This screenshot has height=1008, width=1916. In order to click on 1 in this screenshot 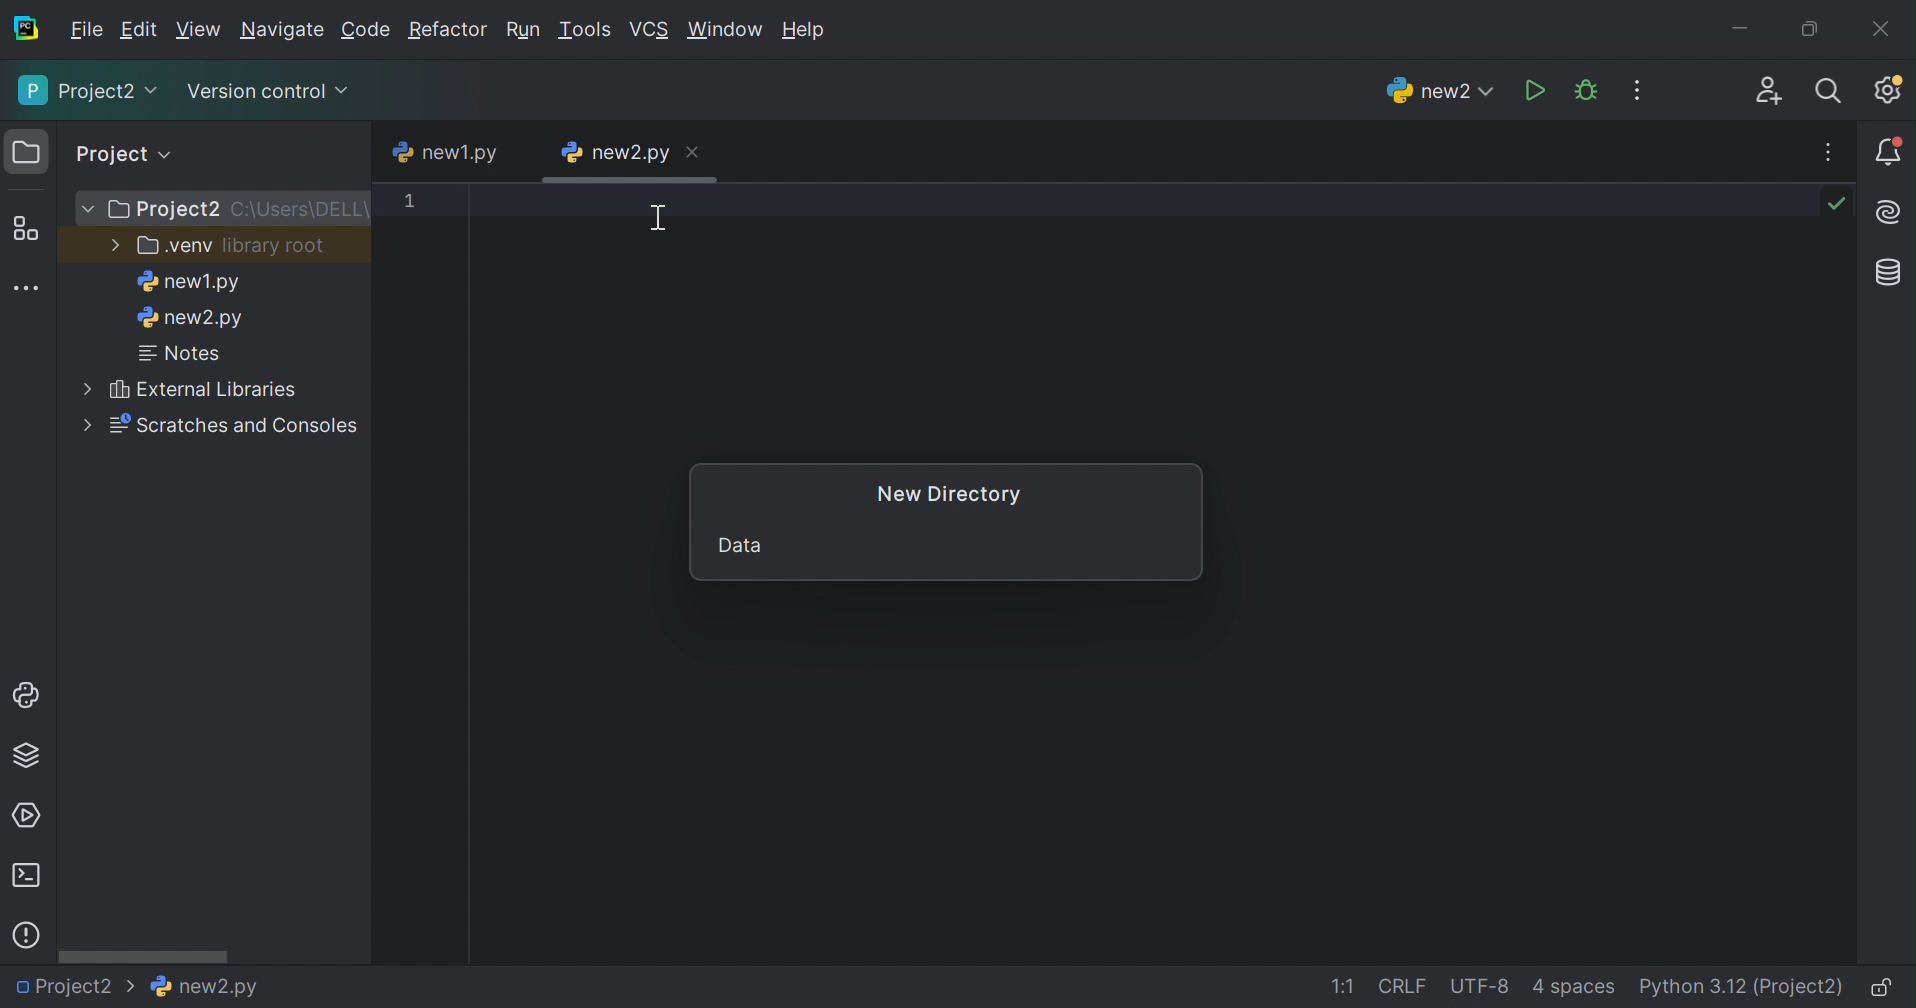, I will do `click(411, 204)`.